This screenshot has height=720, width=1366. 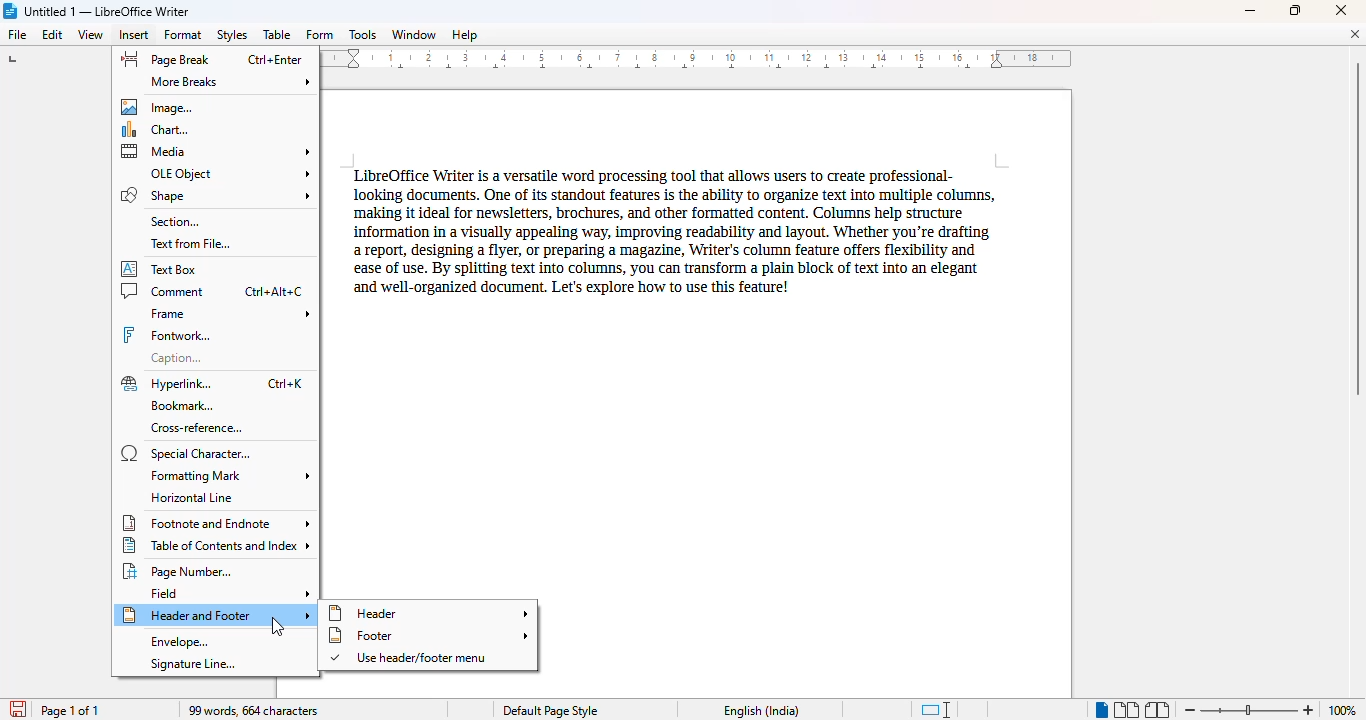 I want to click on page number, so click(x=182, y=571).